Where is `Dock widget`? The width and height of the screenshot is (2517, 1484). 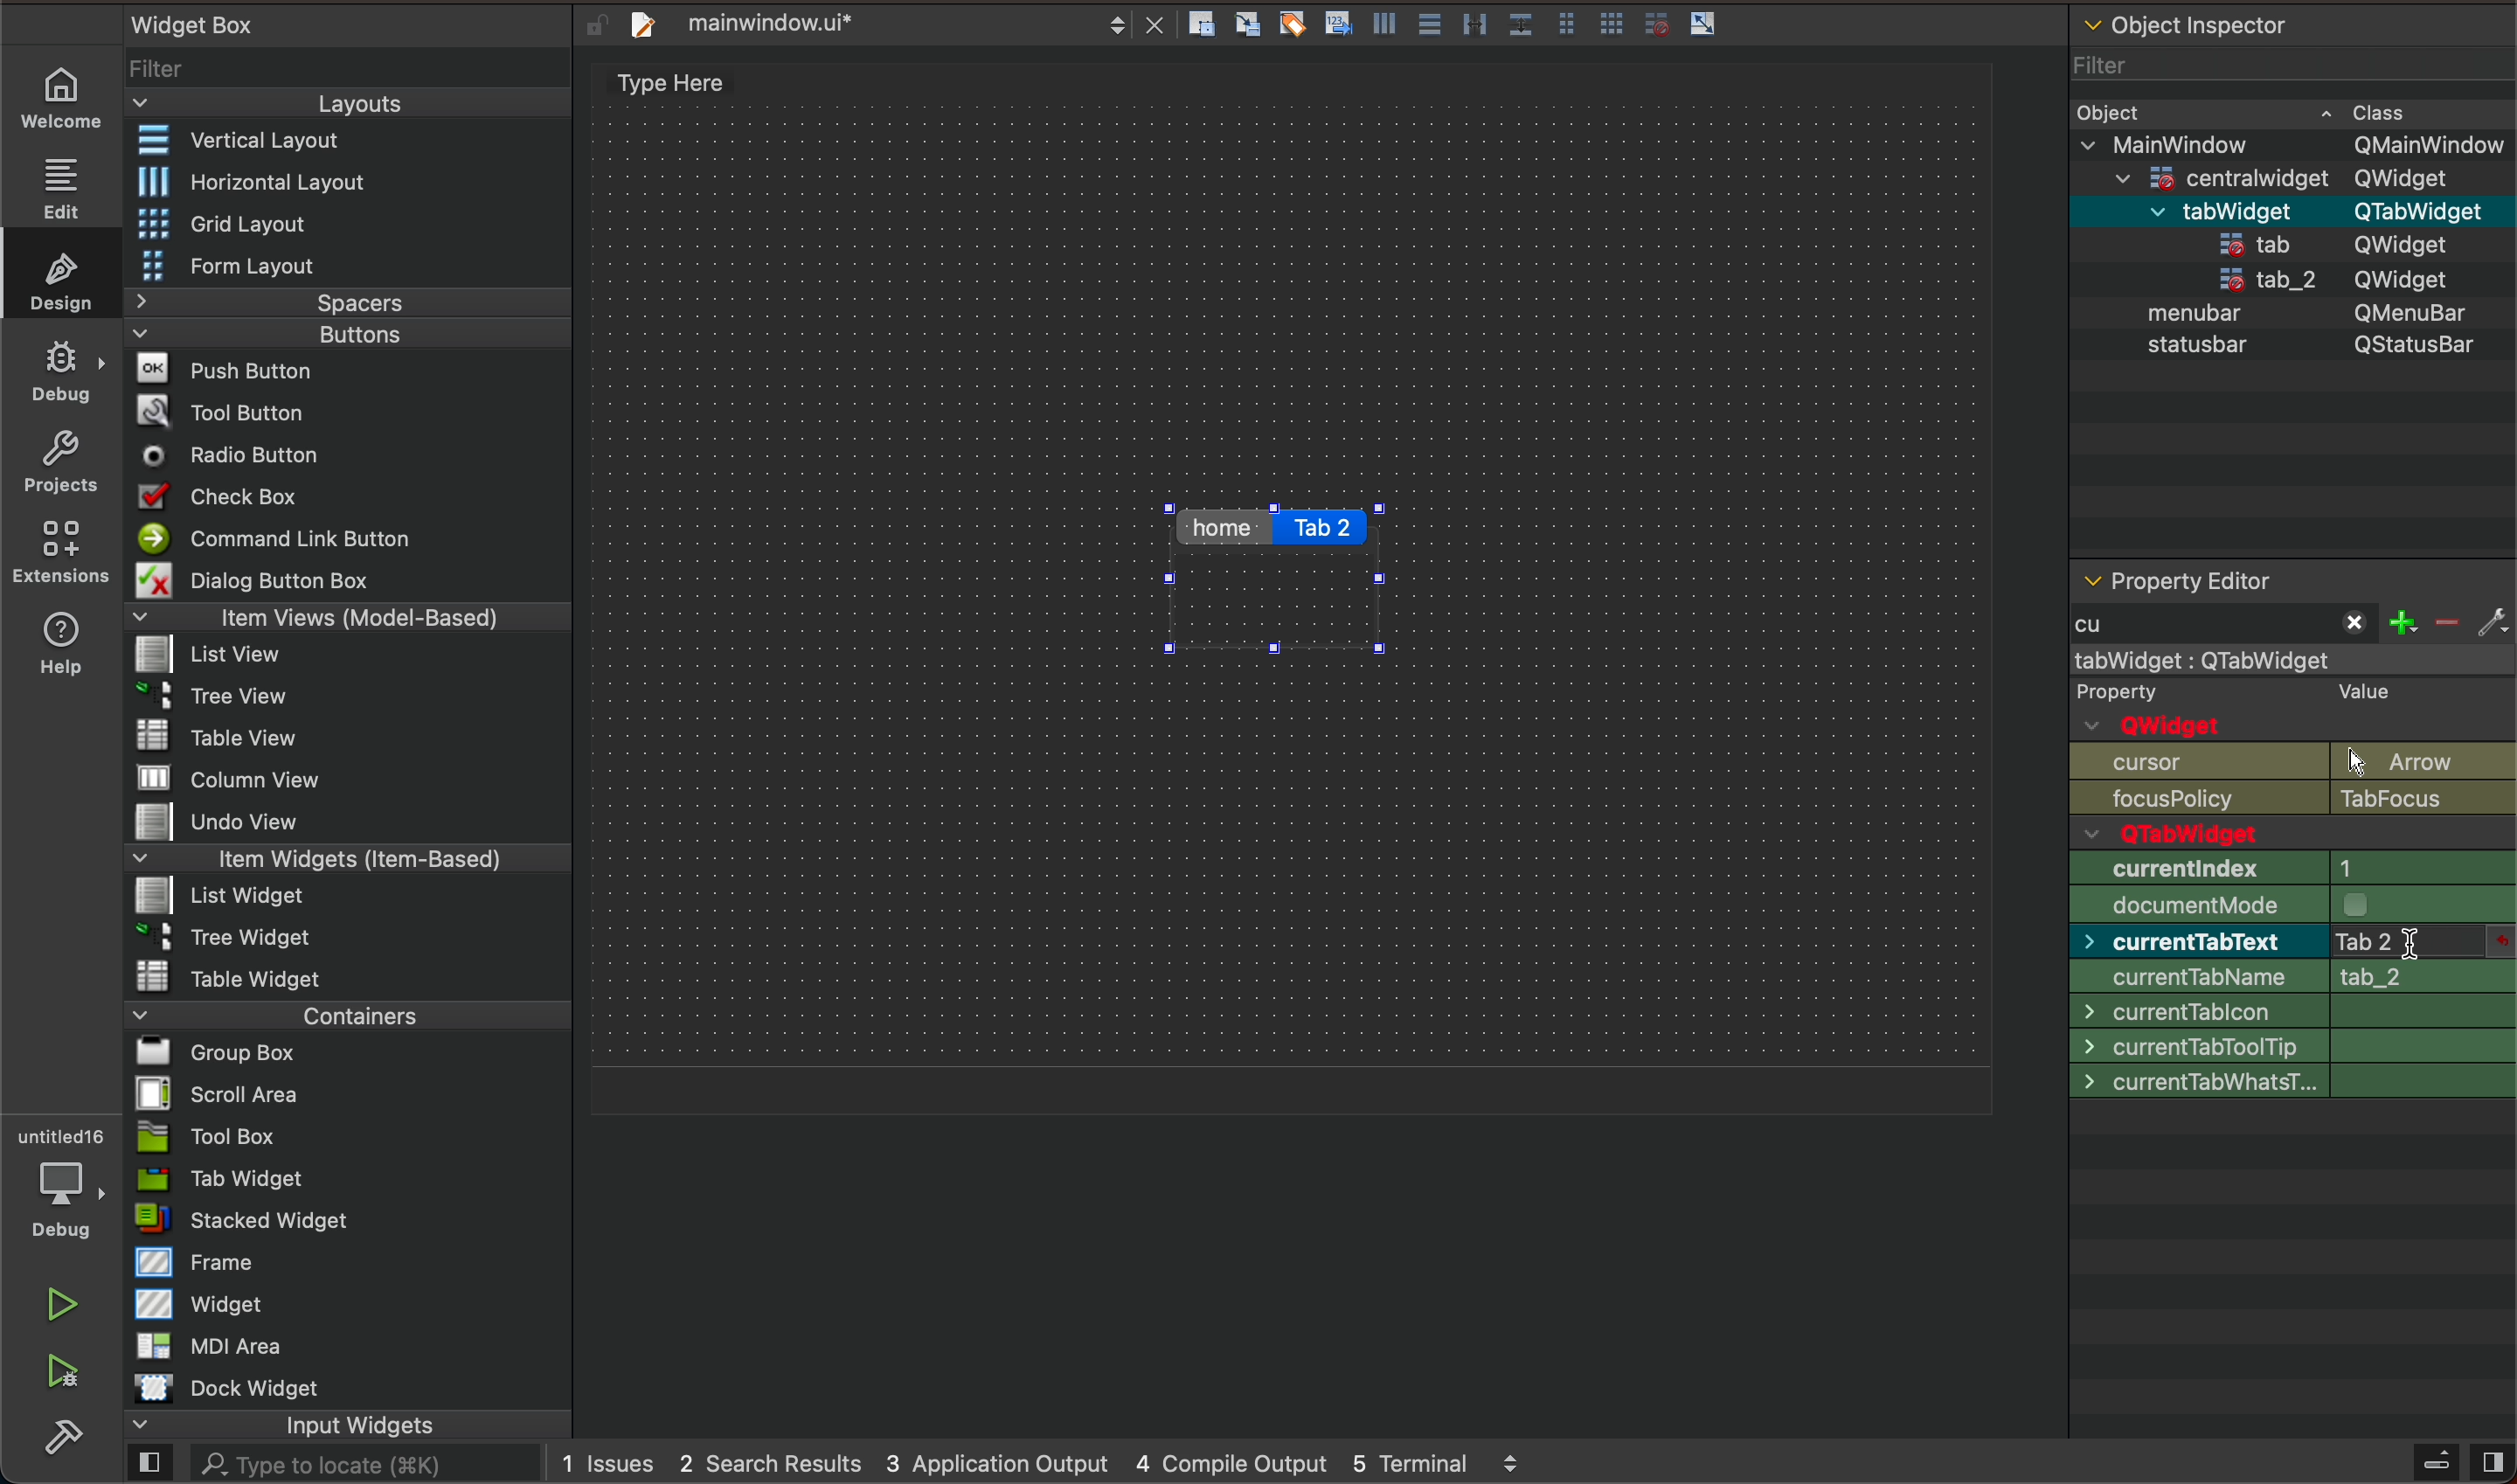
Dock widget is located at coordinates (257, 1388).